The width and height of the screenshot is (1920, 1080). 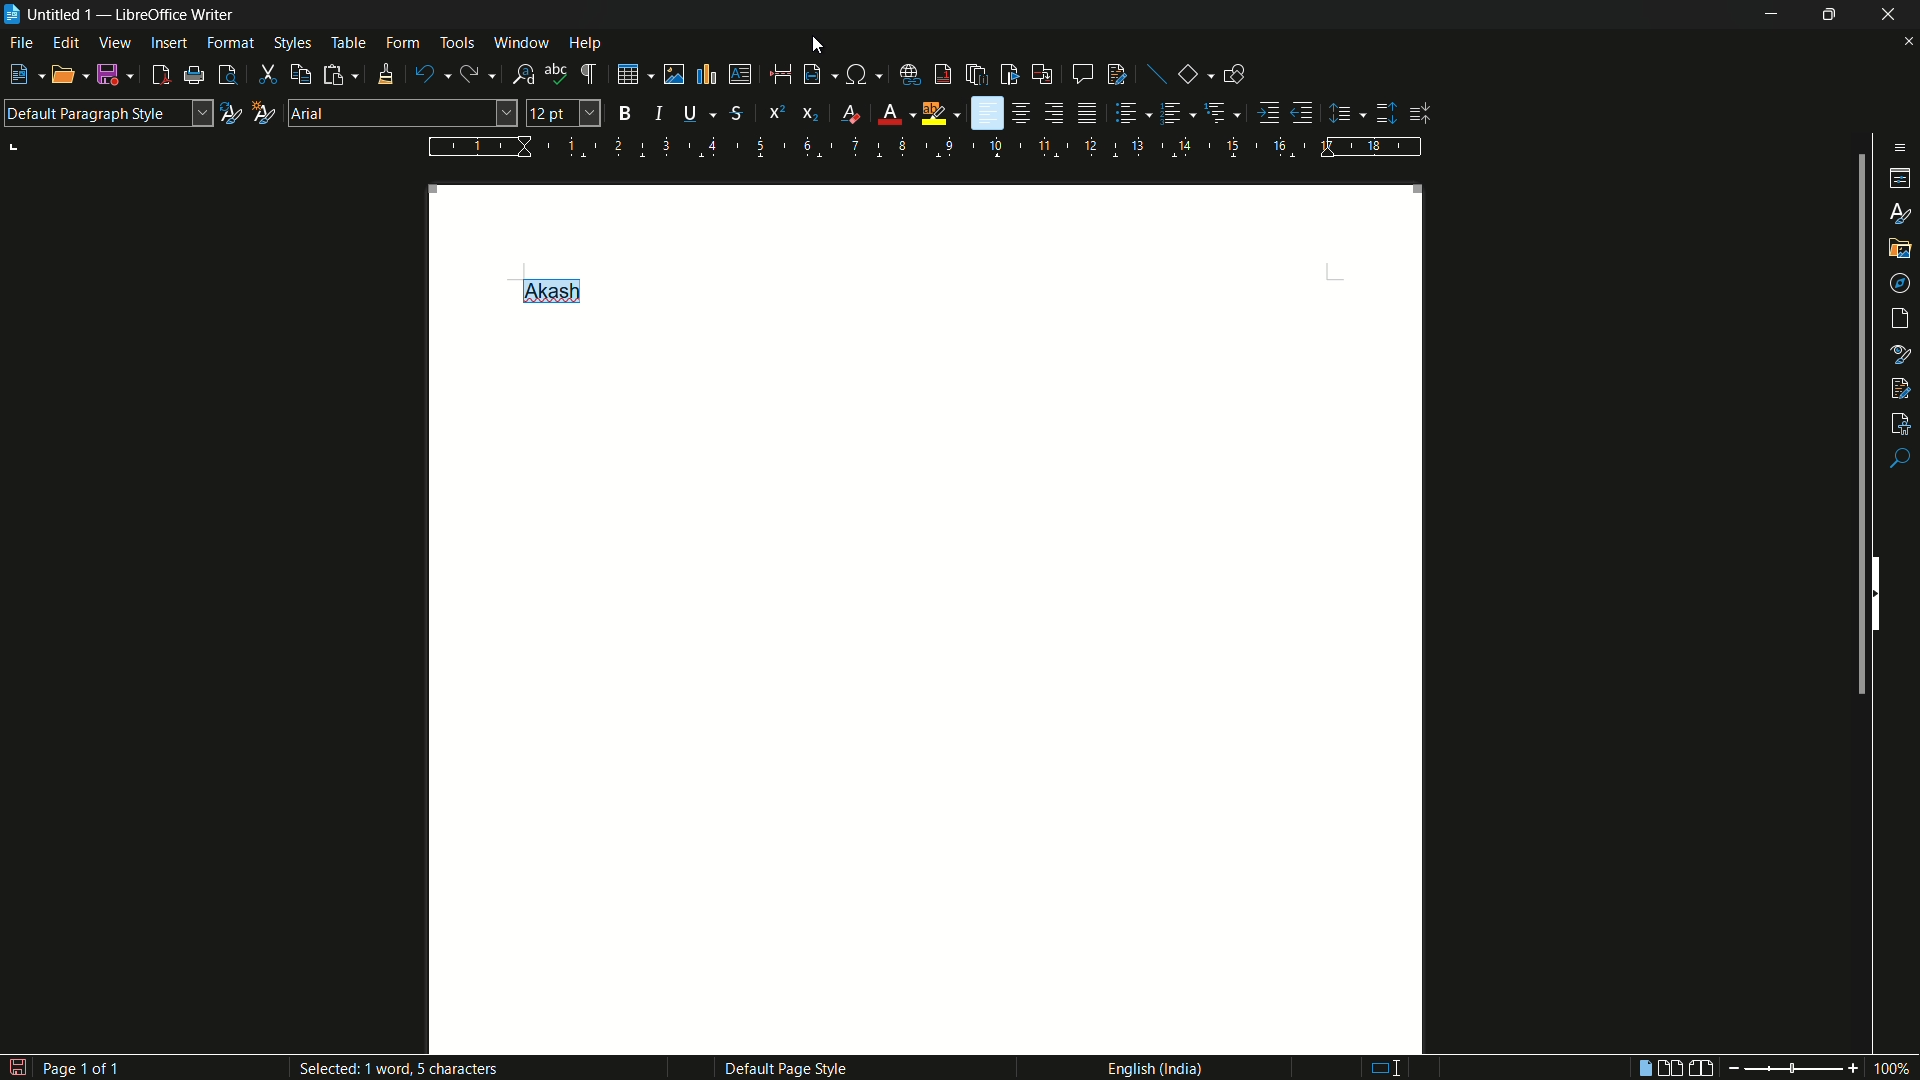 I want to click on set line spacing, so click(x=1343, y=114).